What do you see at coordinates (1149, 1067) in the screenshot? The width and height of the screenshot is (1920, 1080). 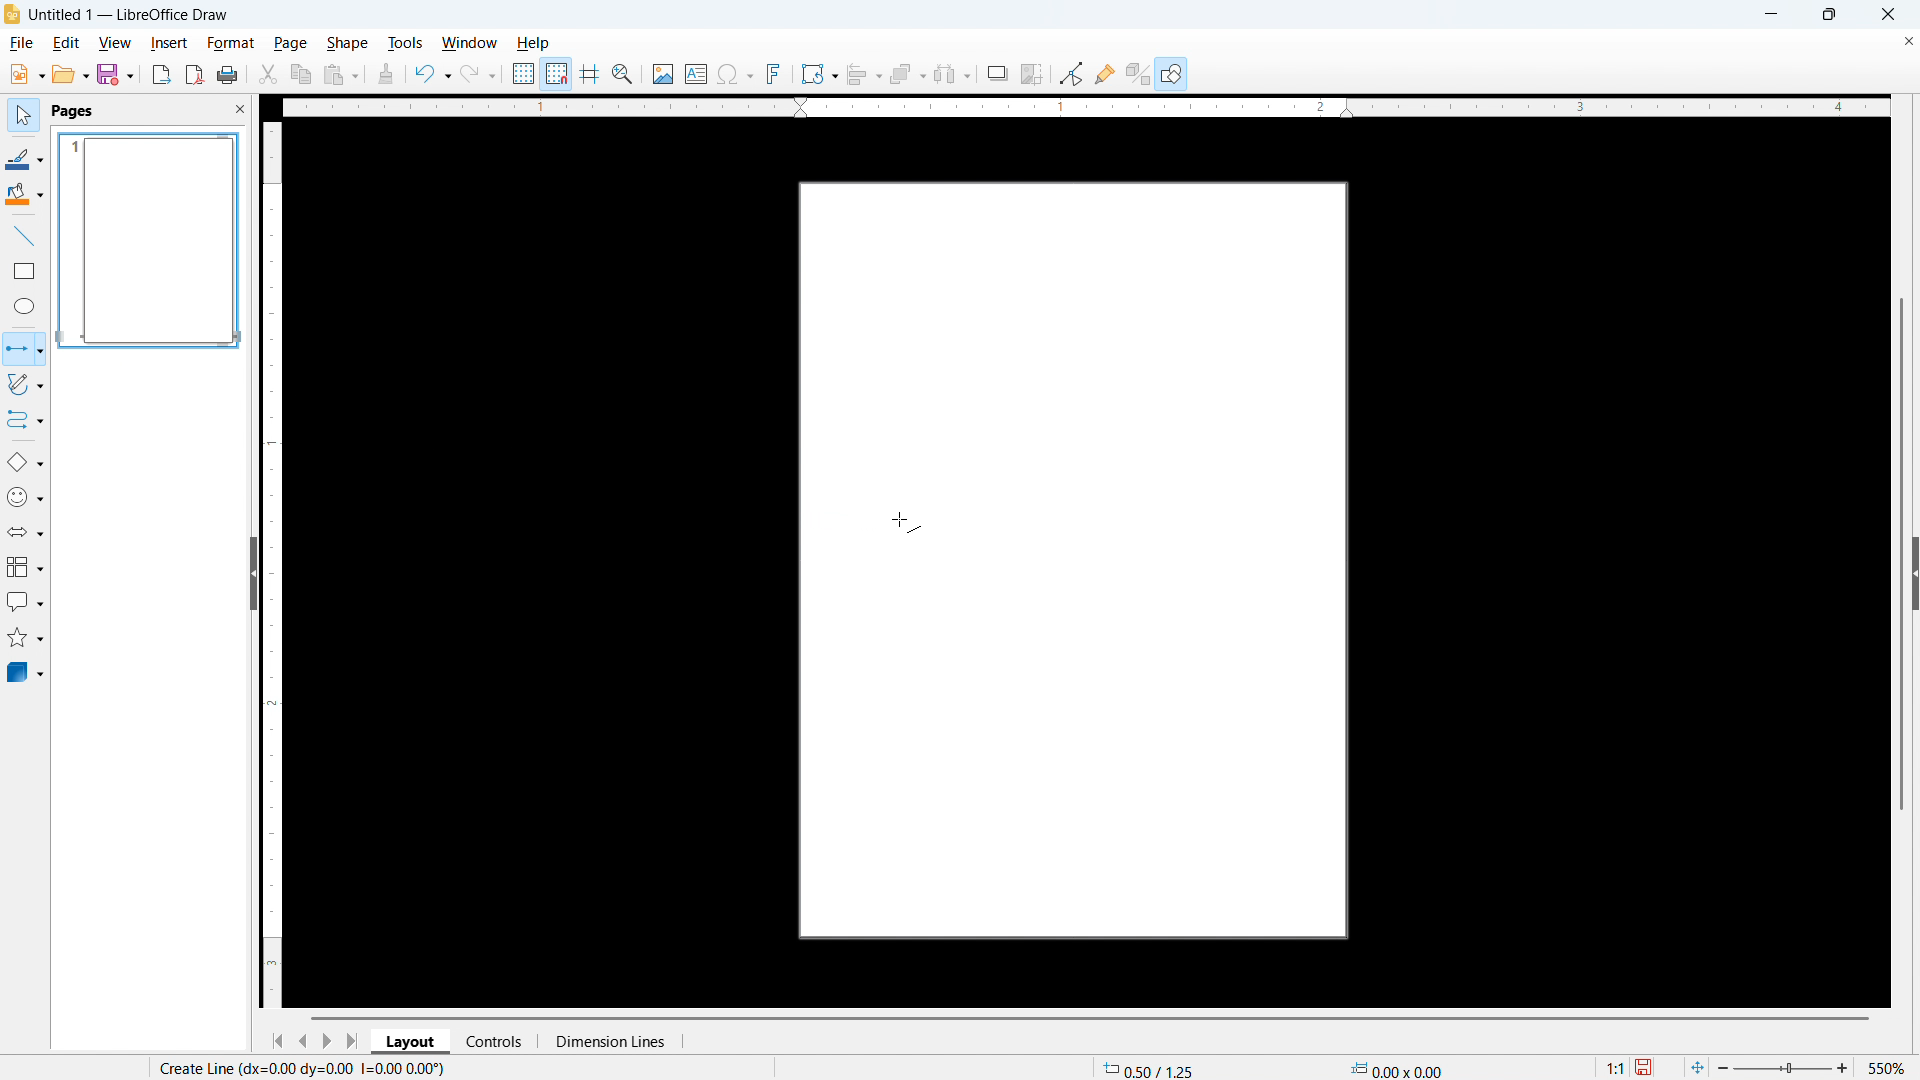 I see `0.50/1.25` at bounding box center [1149, 1067].